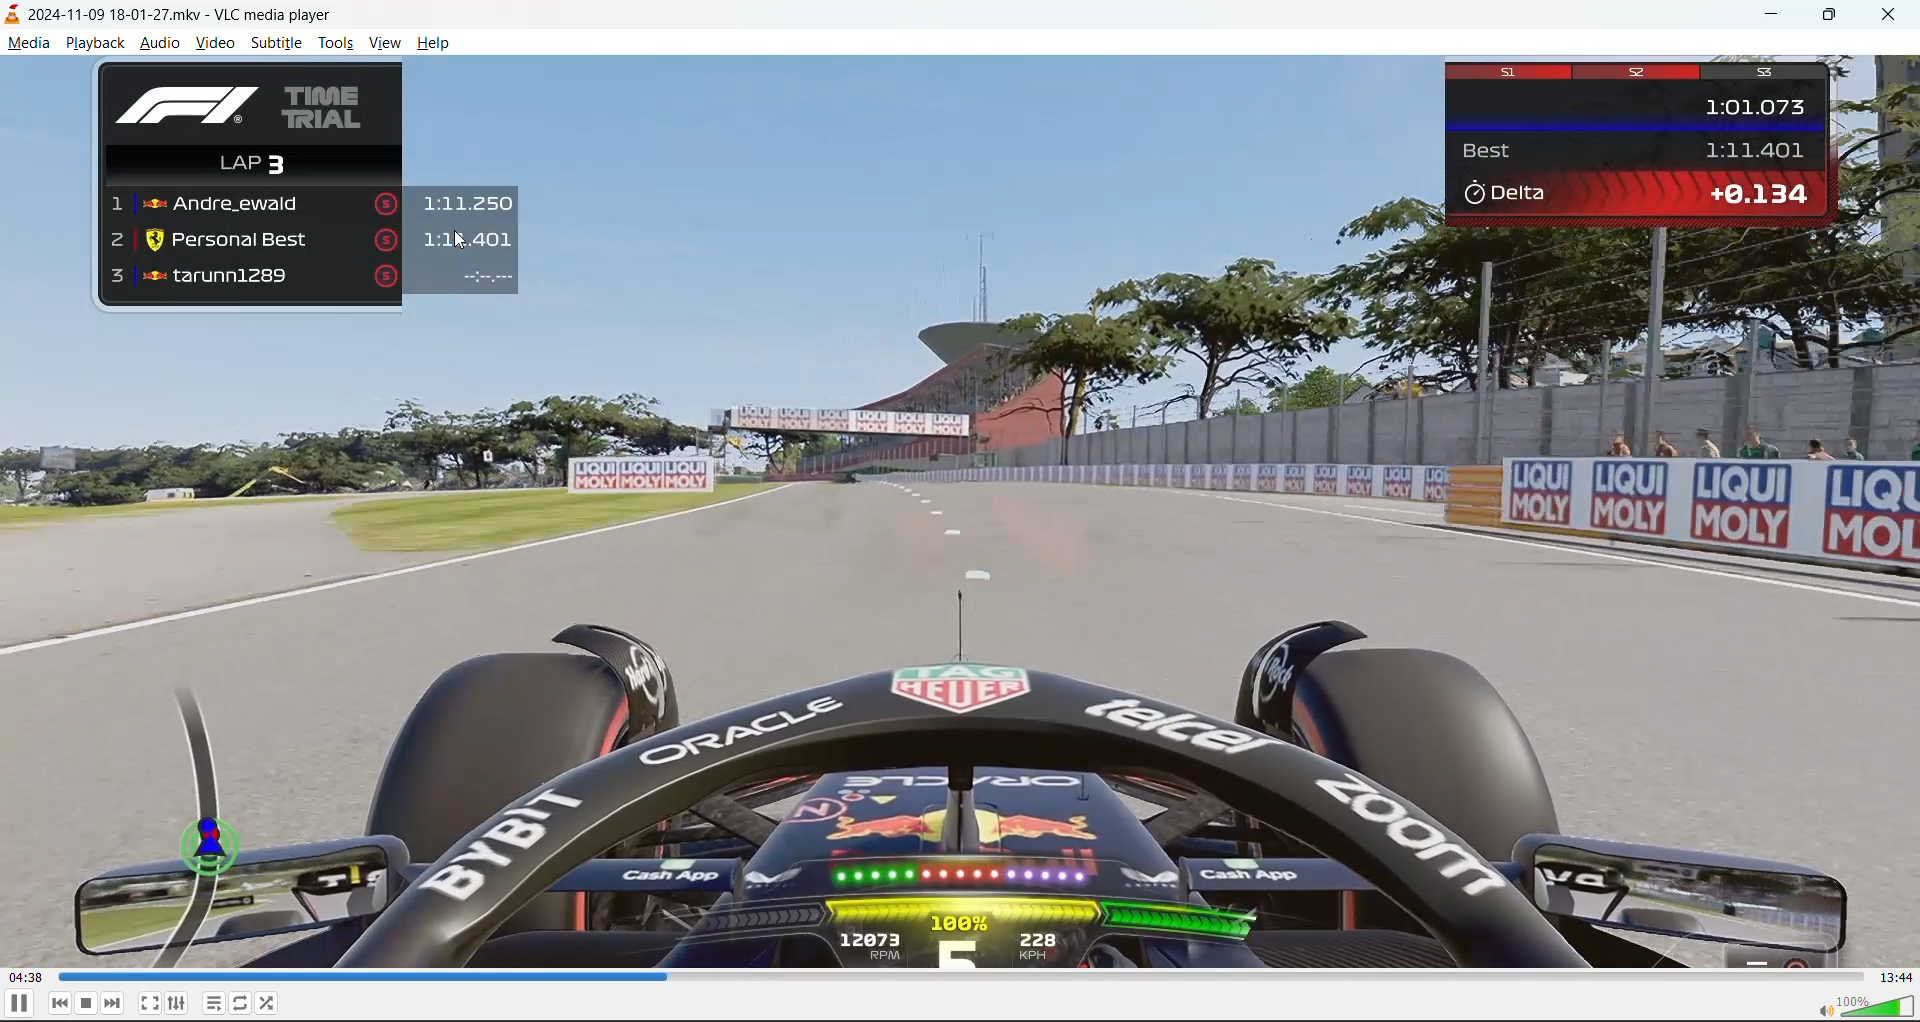 The height and width of the screenshot is (1022, 1920). Describe the element at coordinates (22, 1005) in the screenshot. I see `pause` at that location.